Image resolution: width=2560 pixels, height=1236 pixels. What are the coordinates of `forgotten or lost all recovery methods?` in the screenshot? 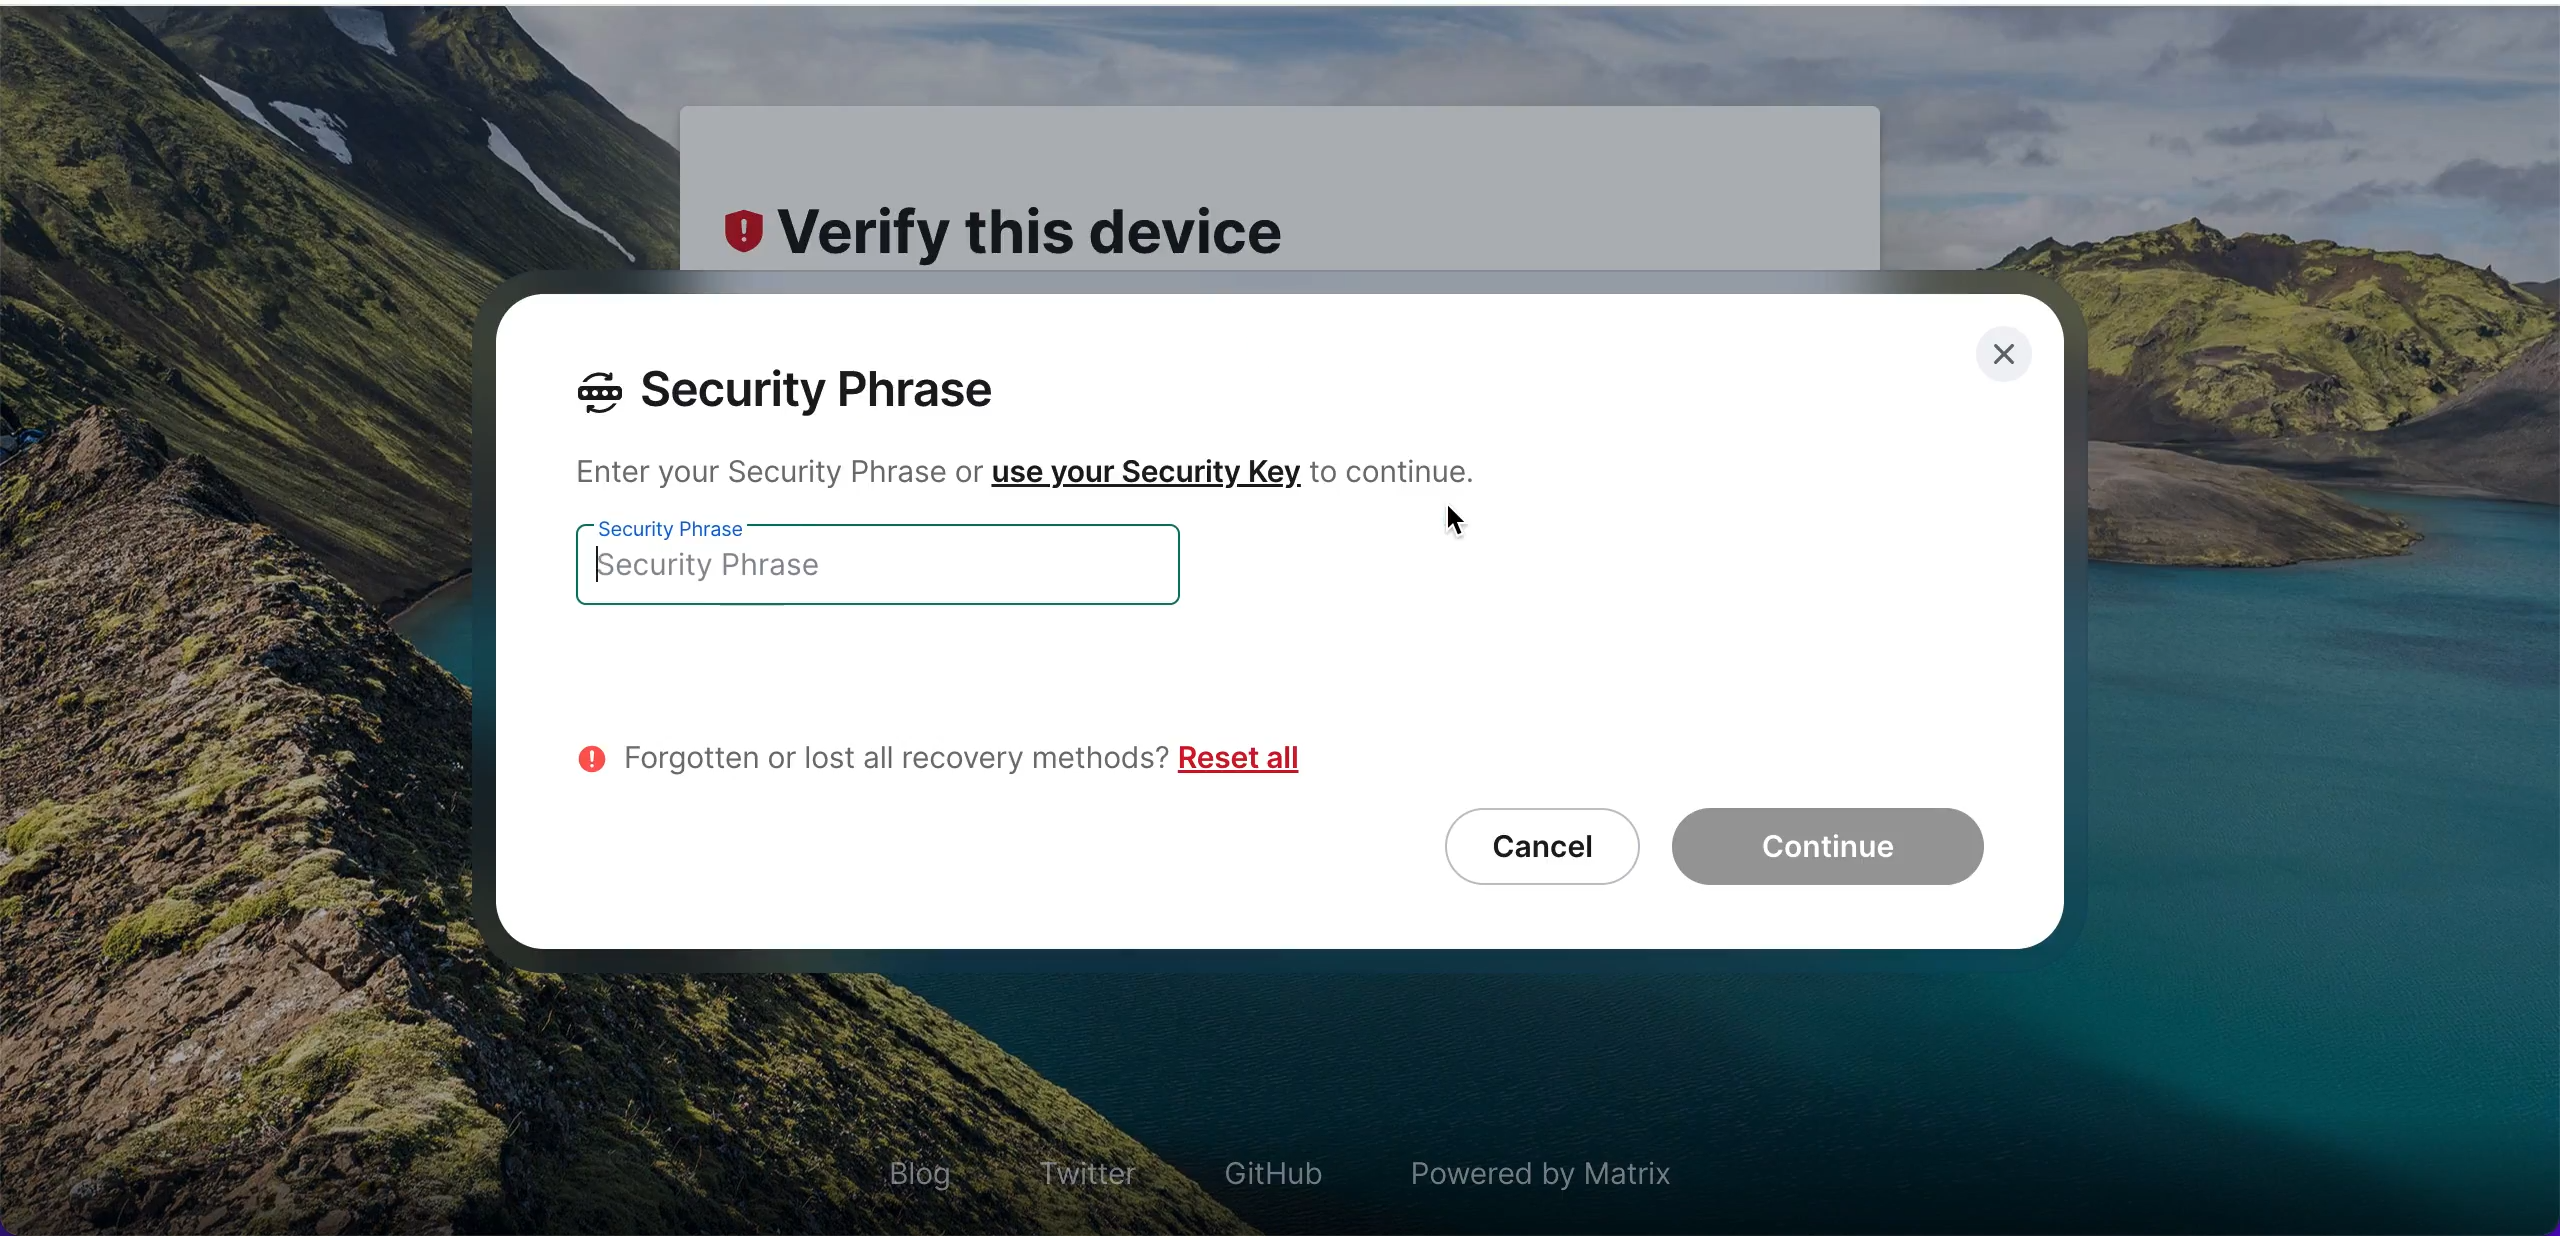 It's located at (867, 747).